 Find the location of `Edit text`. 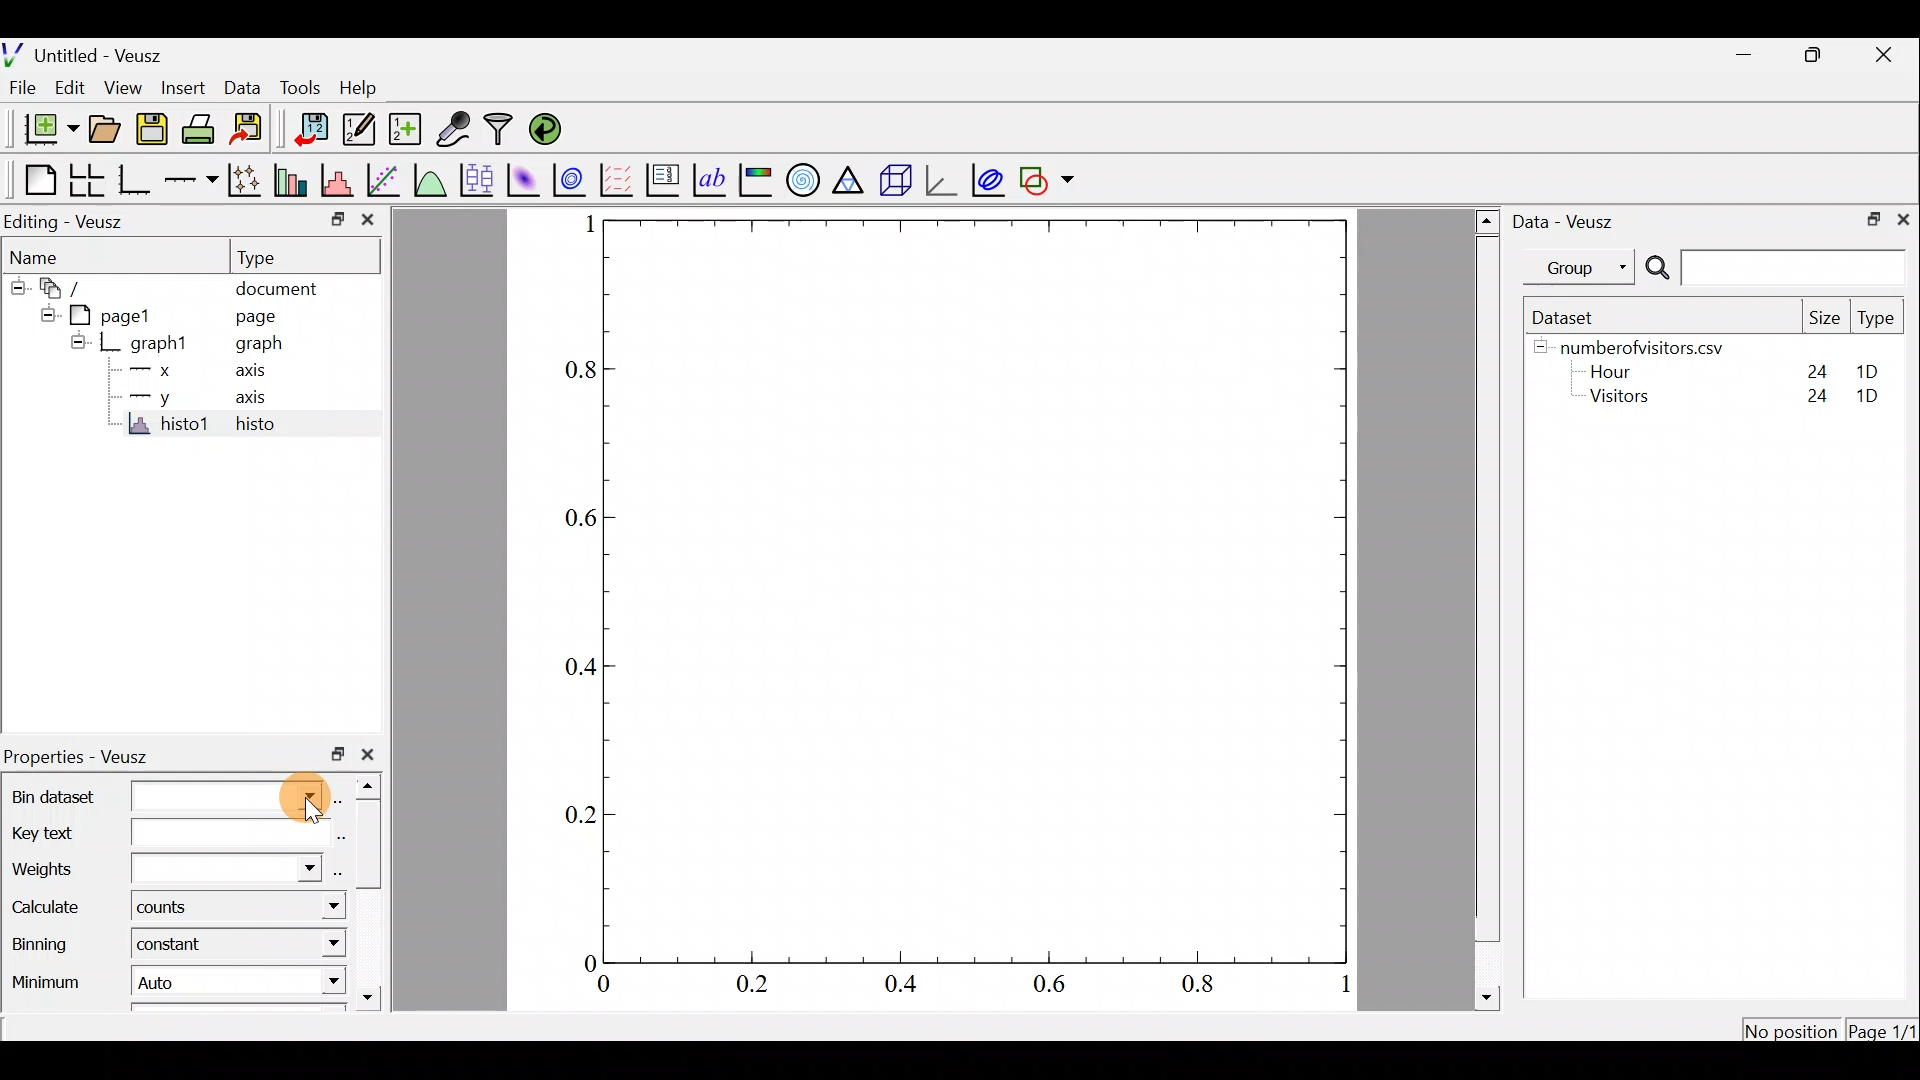

Edit text is located at coordinates (340, 838).